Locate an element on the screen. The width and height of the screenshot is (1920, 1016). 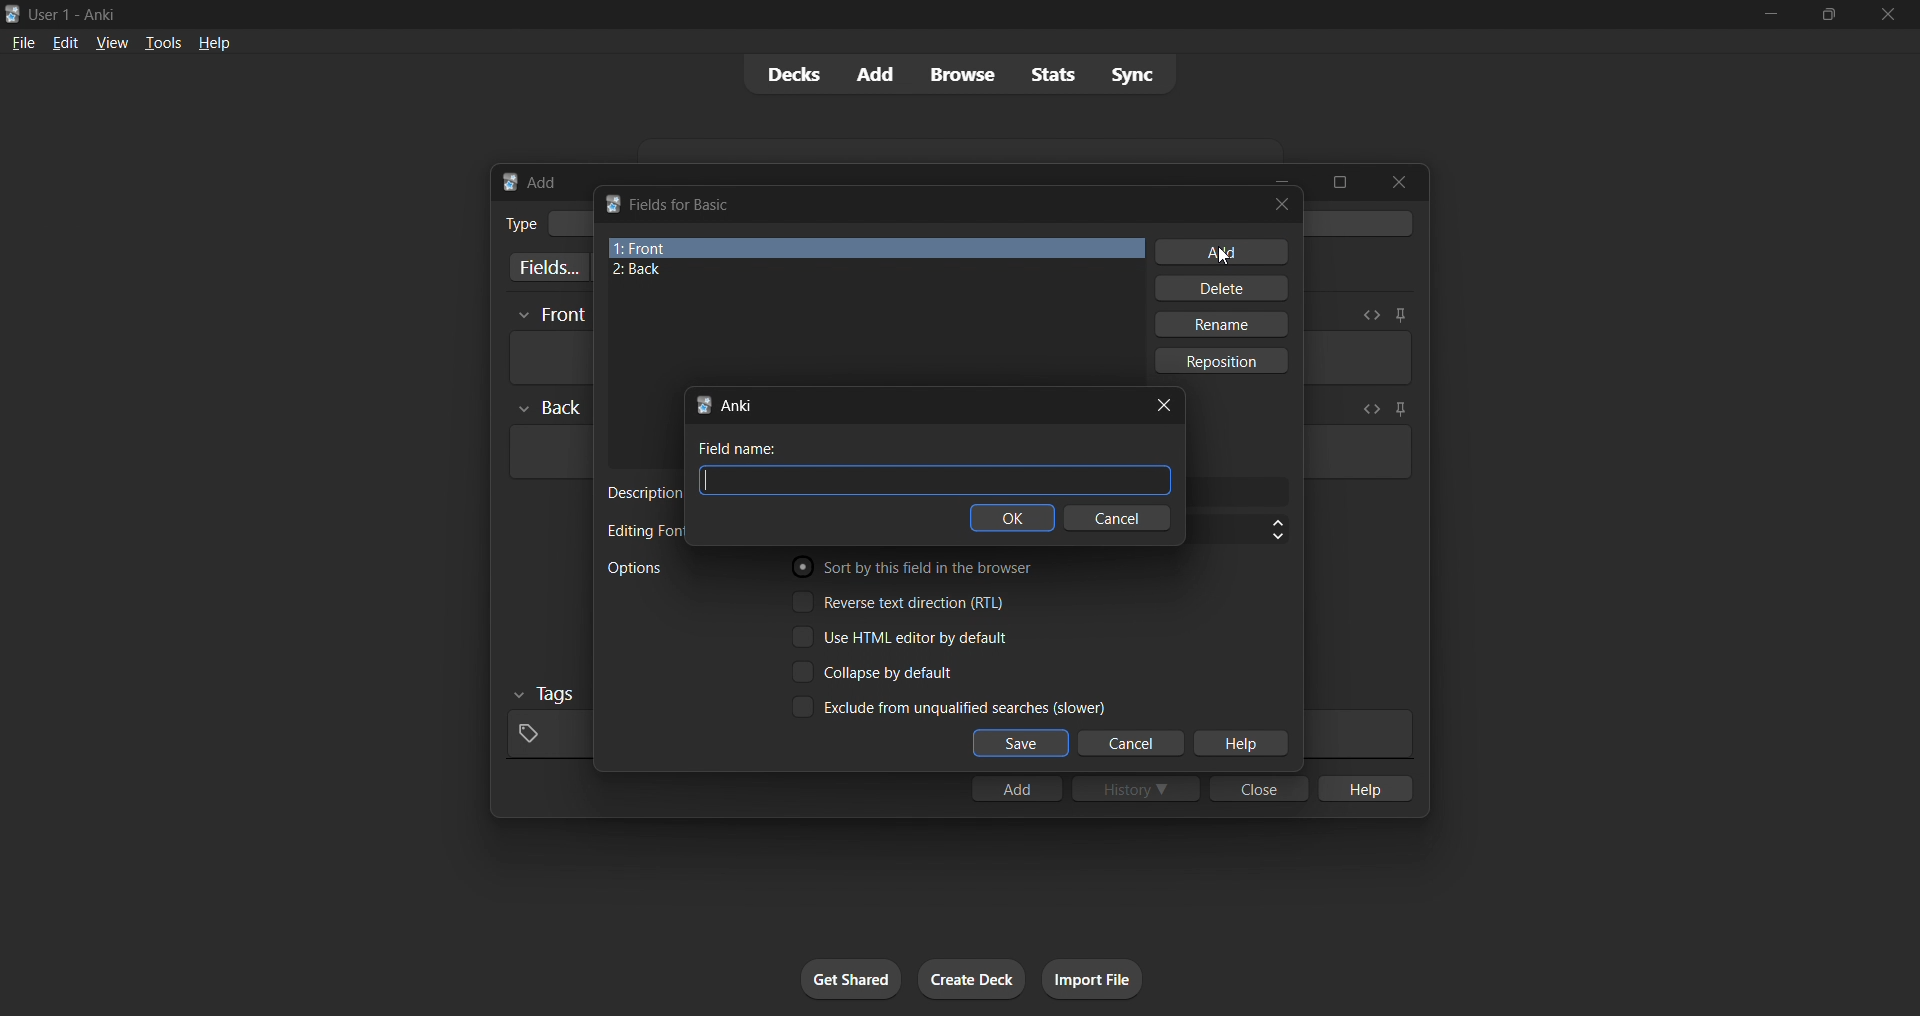
add is located at coordinates (877, 75).